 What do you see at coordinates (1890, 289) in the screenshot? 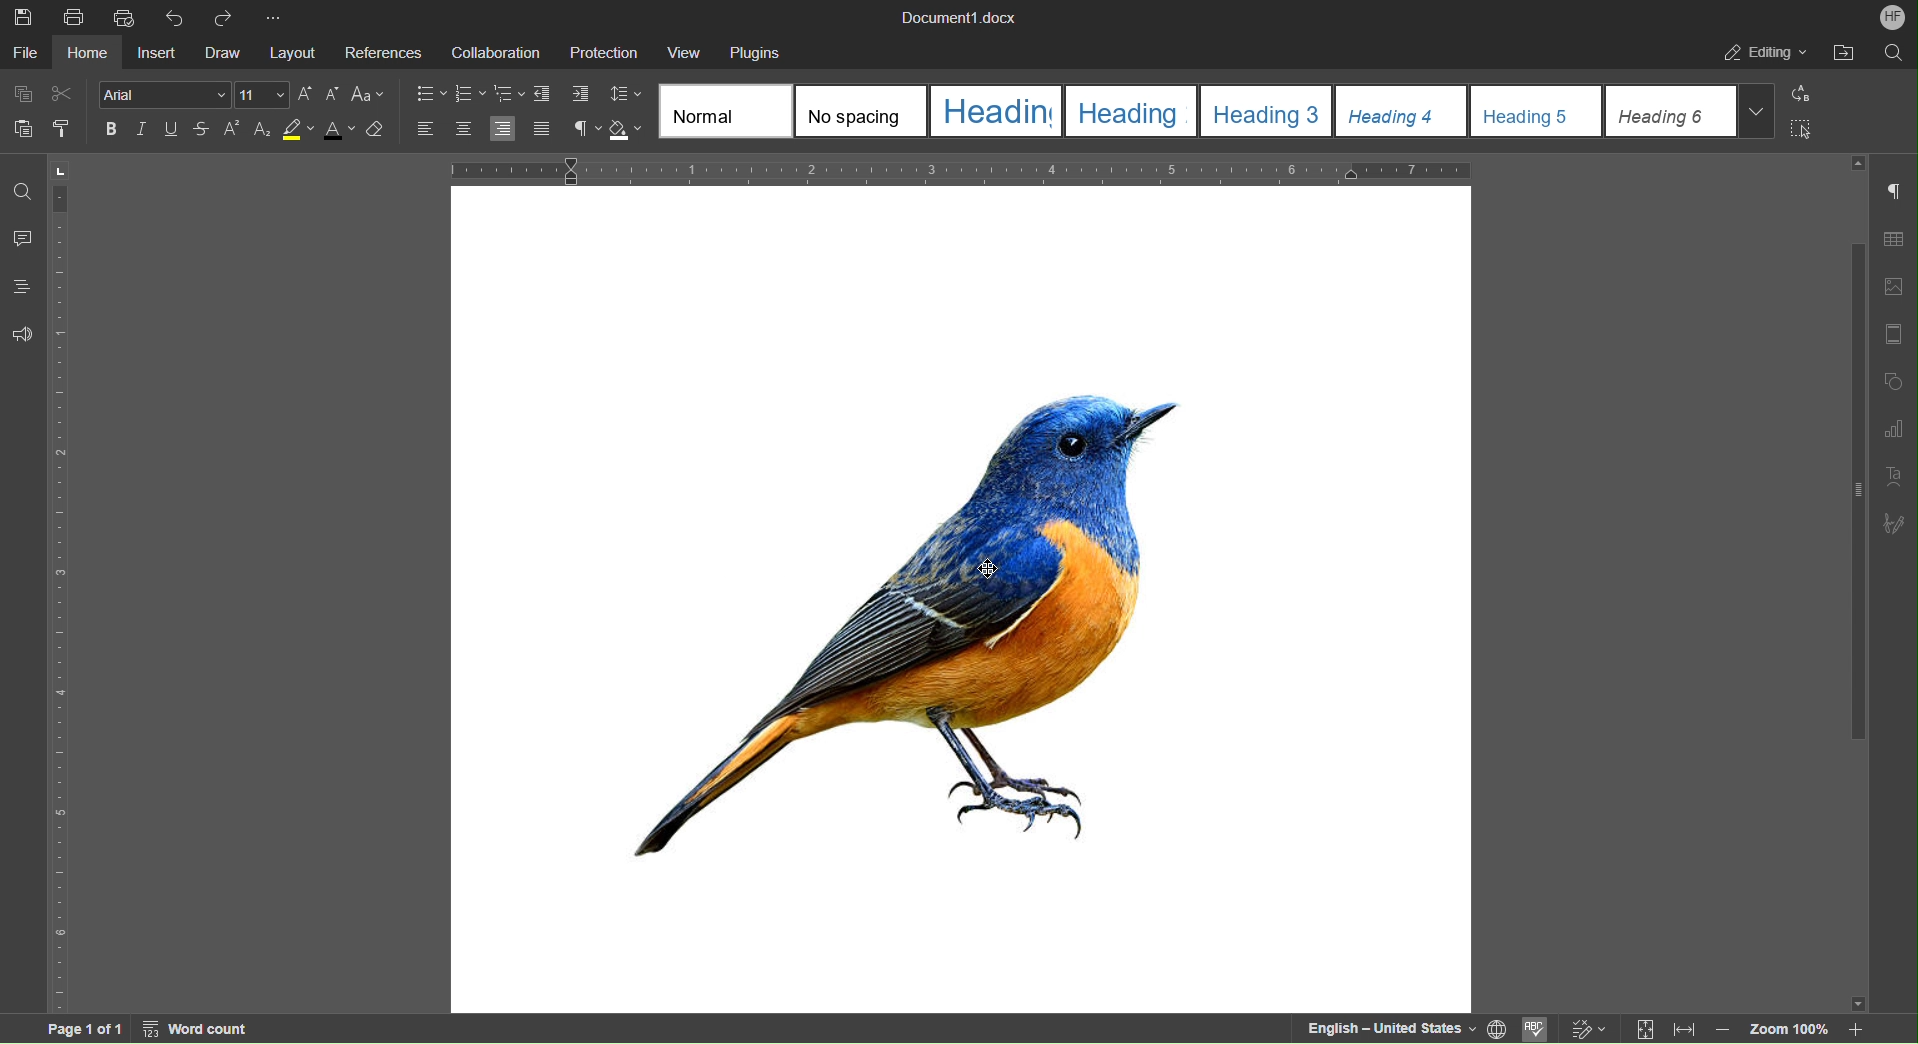
I see `Insert Image` at bounding box center [1890, 289].